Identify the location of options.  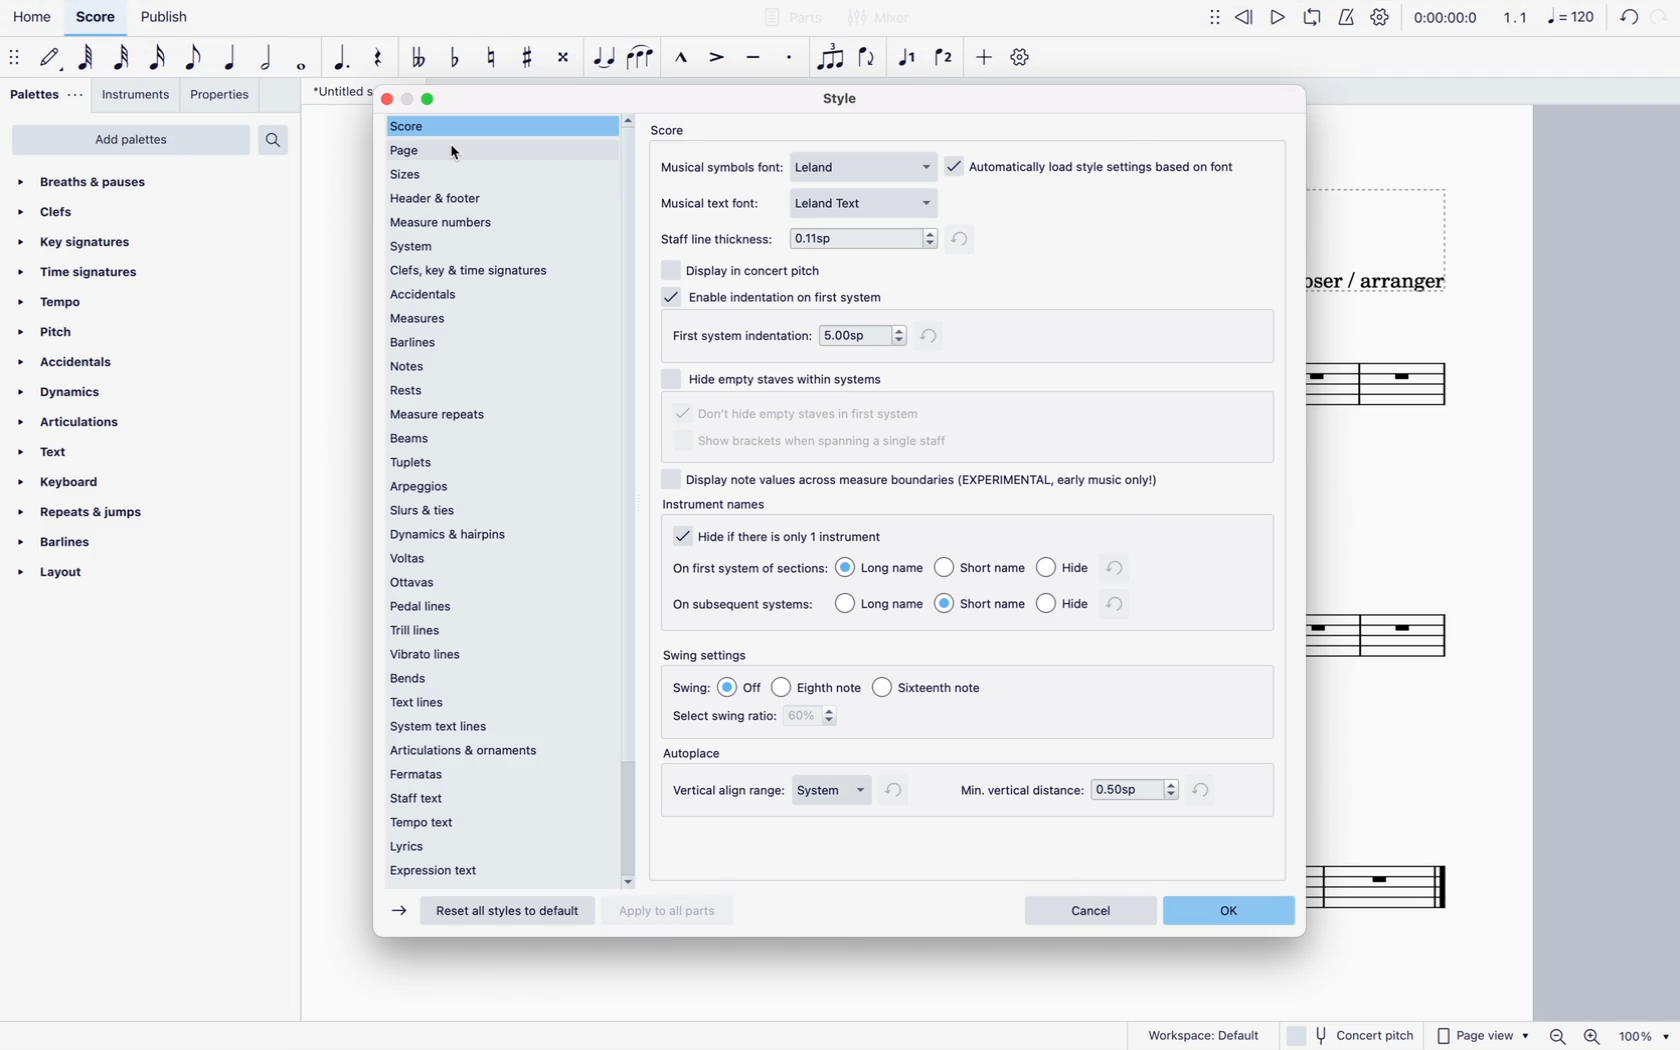
(962, 606).